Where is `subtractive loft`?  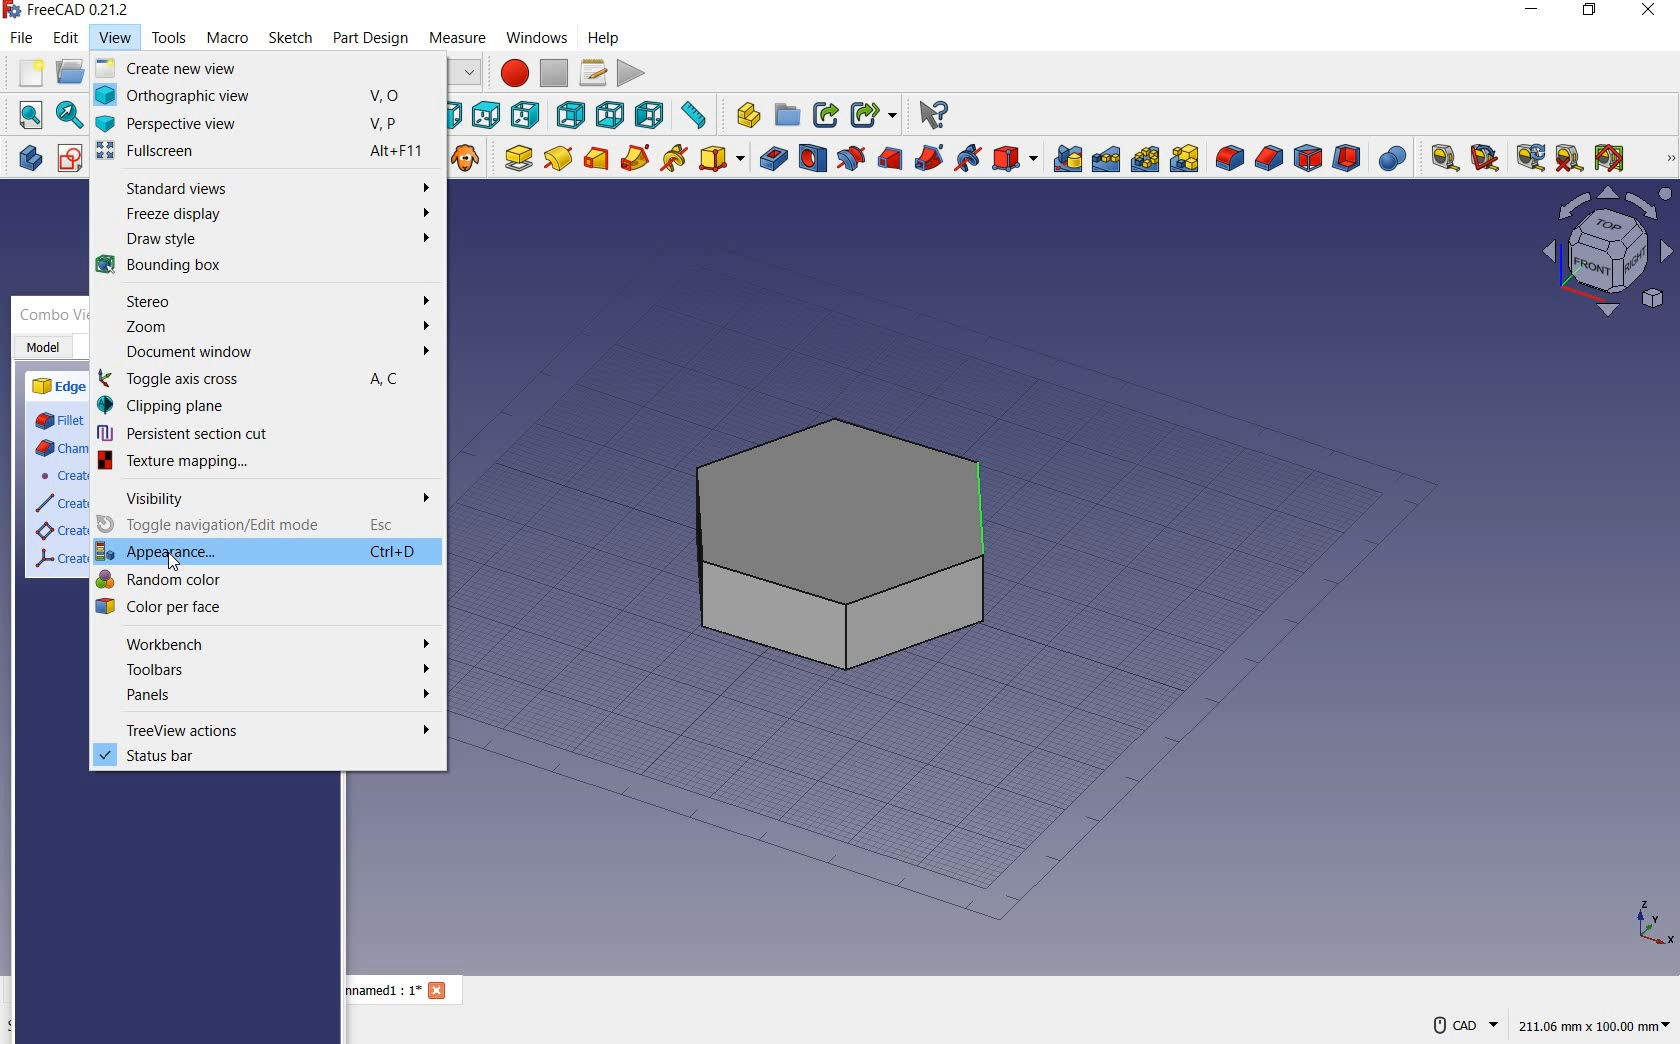 subtractive loft is located at coordinates (892, 161).